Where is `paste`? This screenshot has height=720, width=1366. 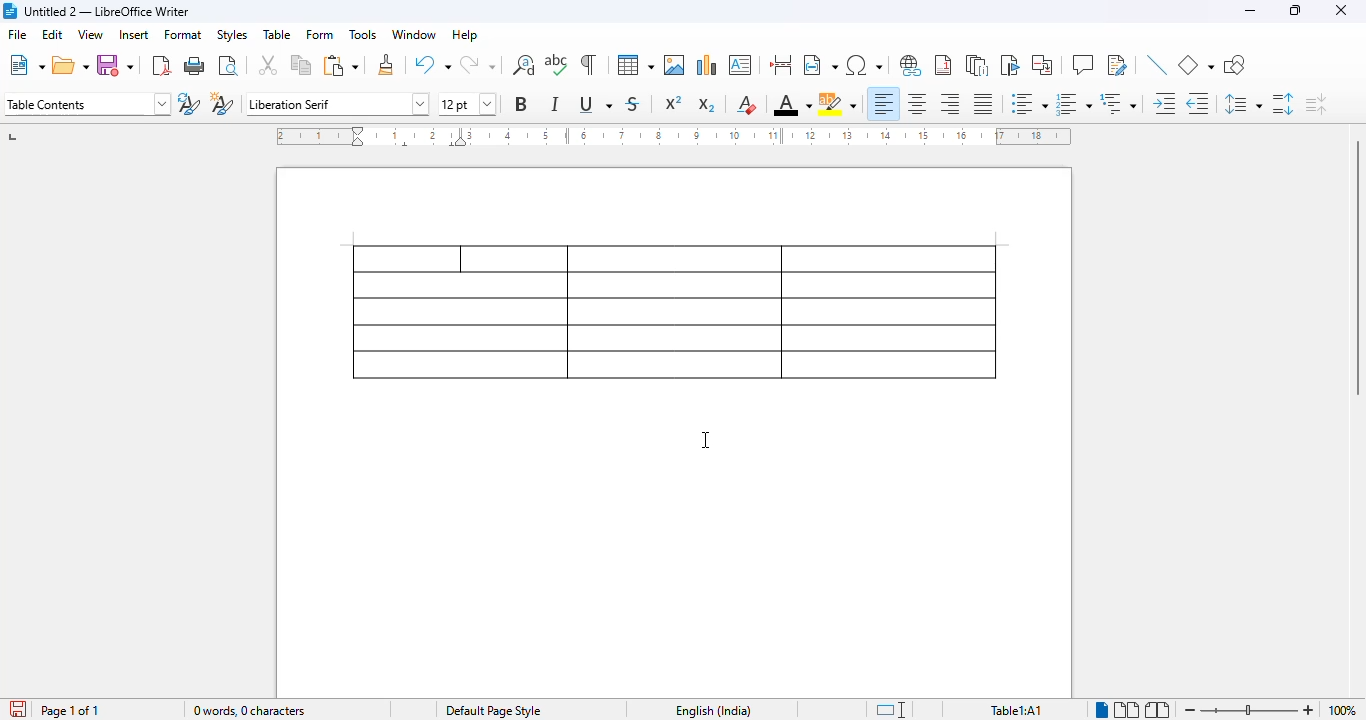
paste is located at coordinates (342, 65).